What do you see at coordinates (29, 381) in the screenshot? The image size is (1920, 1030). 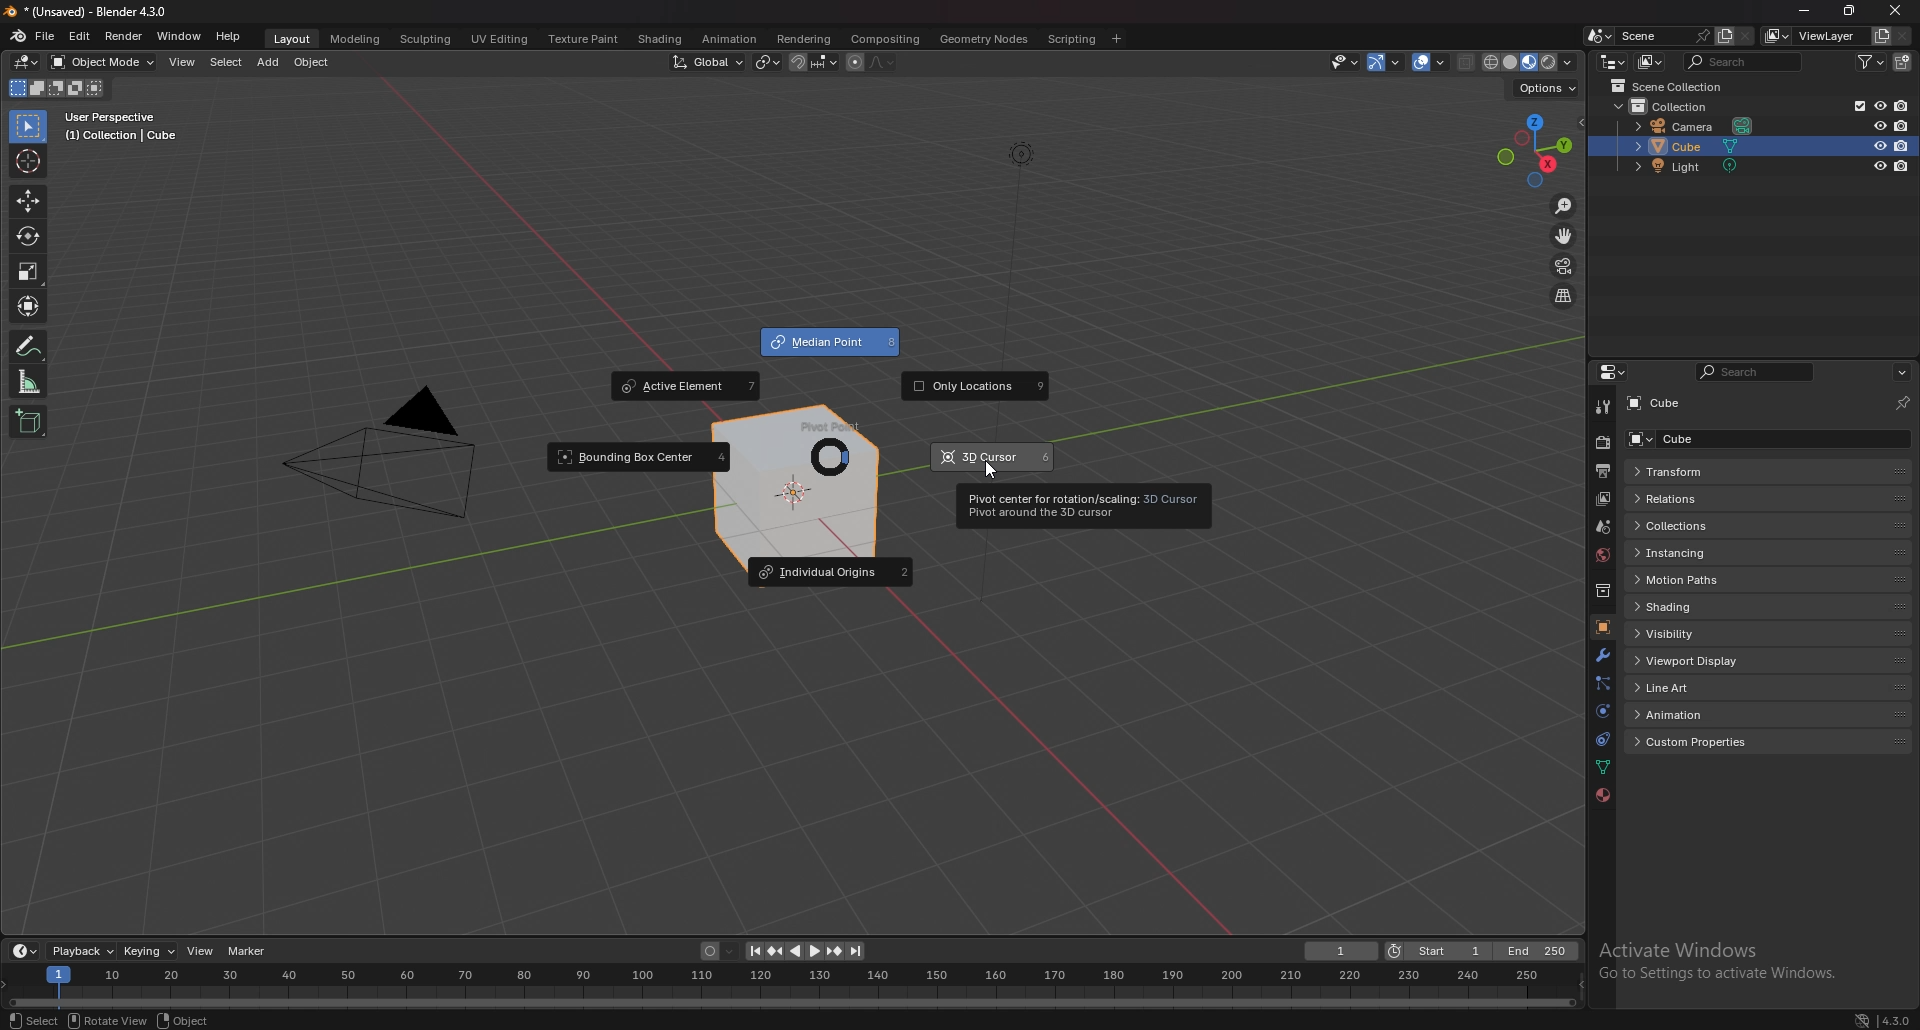 I see `measure` at bounding box center [29, 381].